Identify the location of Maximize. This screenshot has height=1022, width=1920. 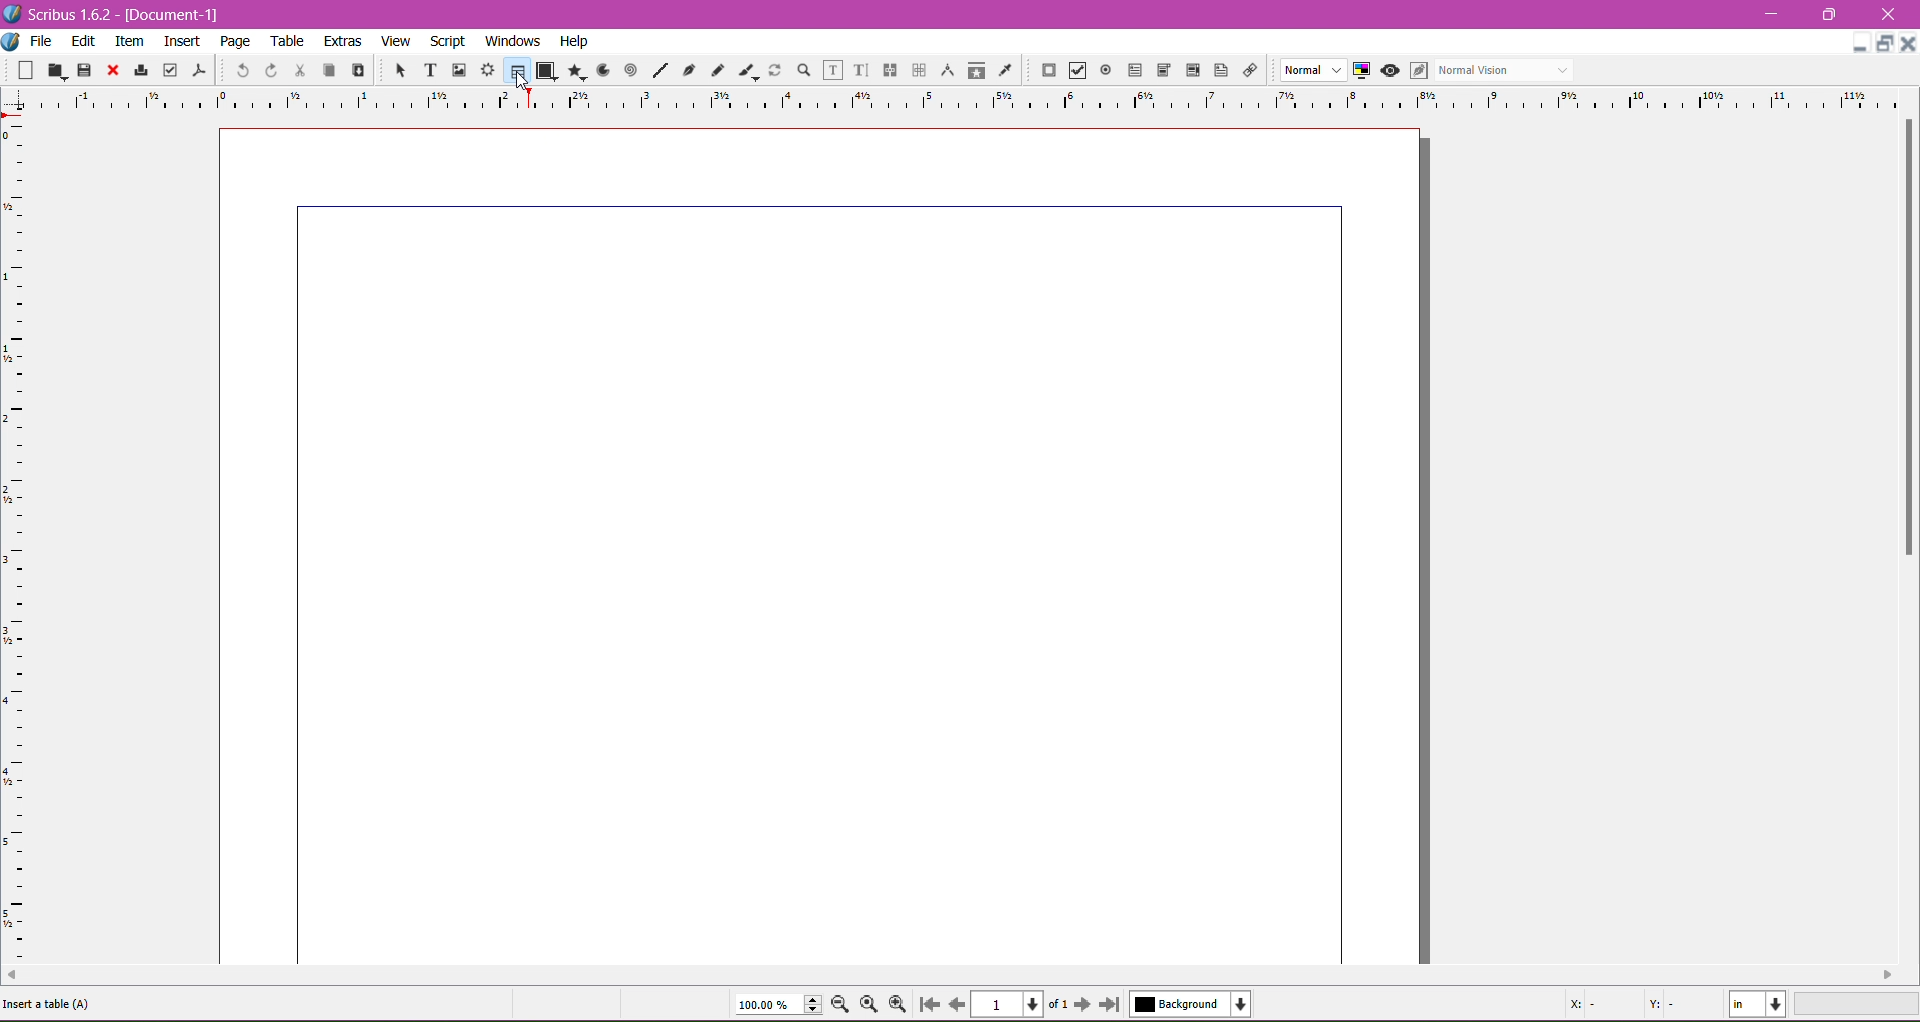
(1886, 44).